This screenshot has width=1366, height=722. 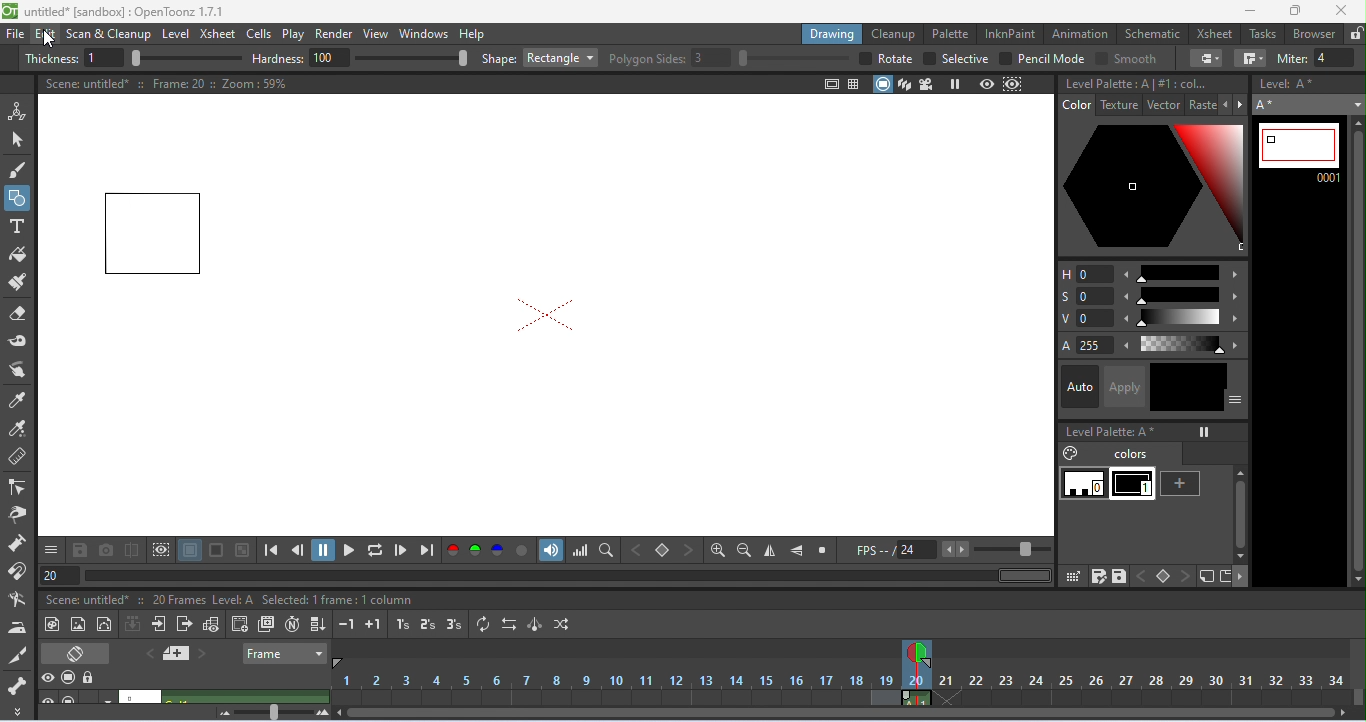 I want to click on flip vertically, so click(x=796, y=551).